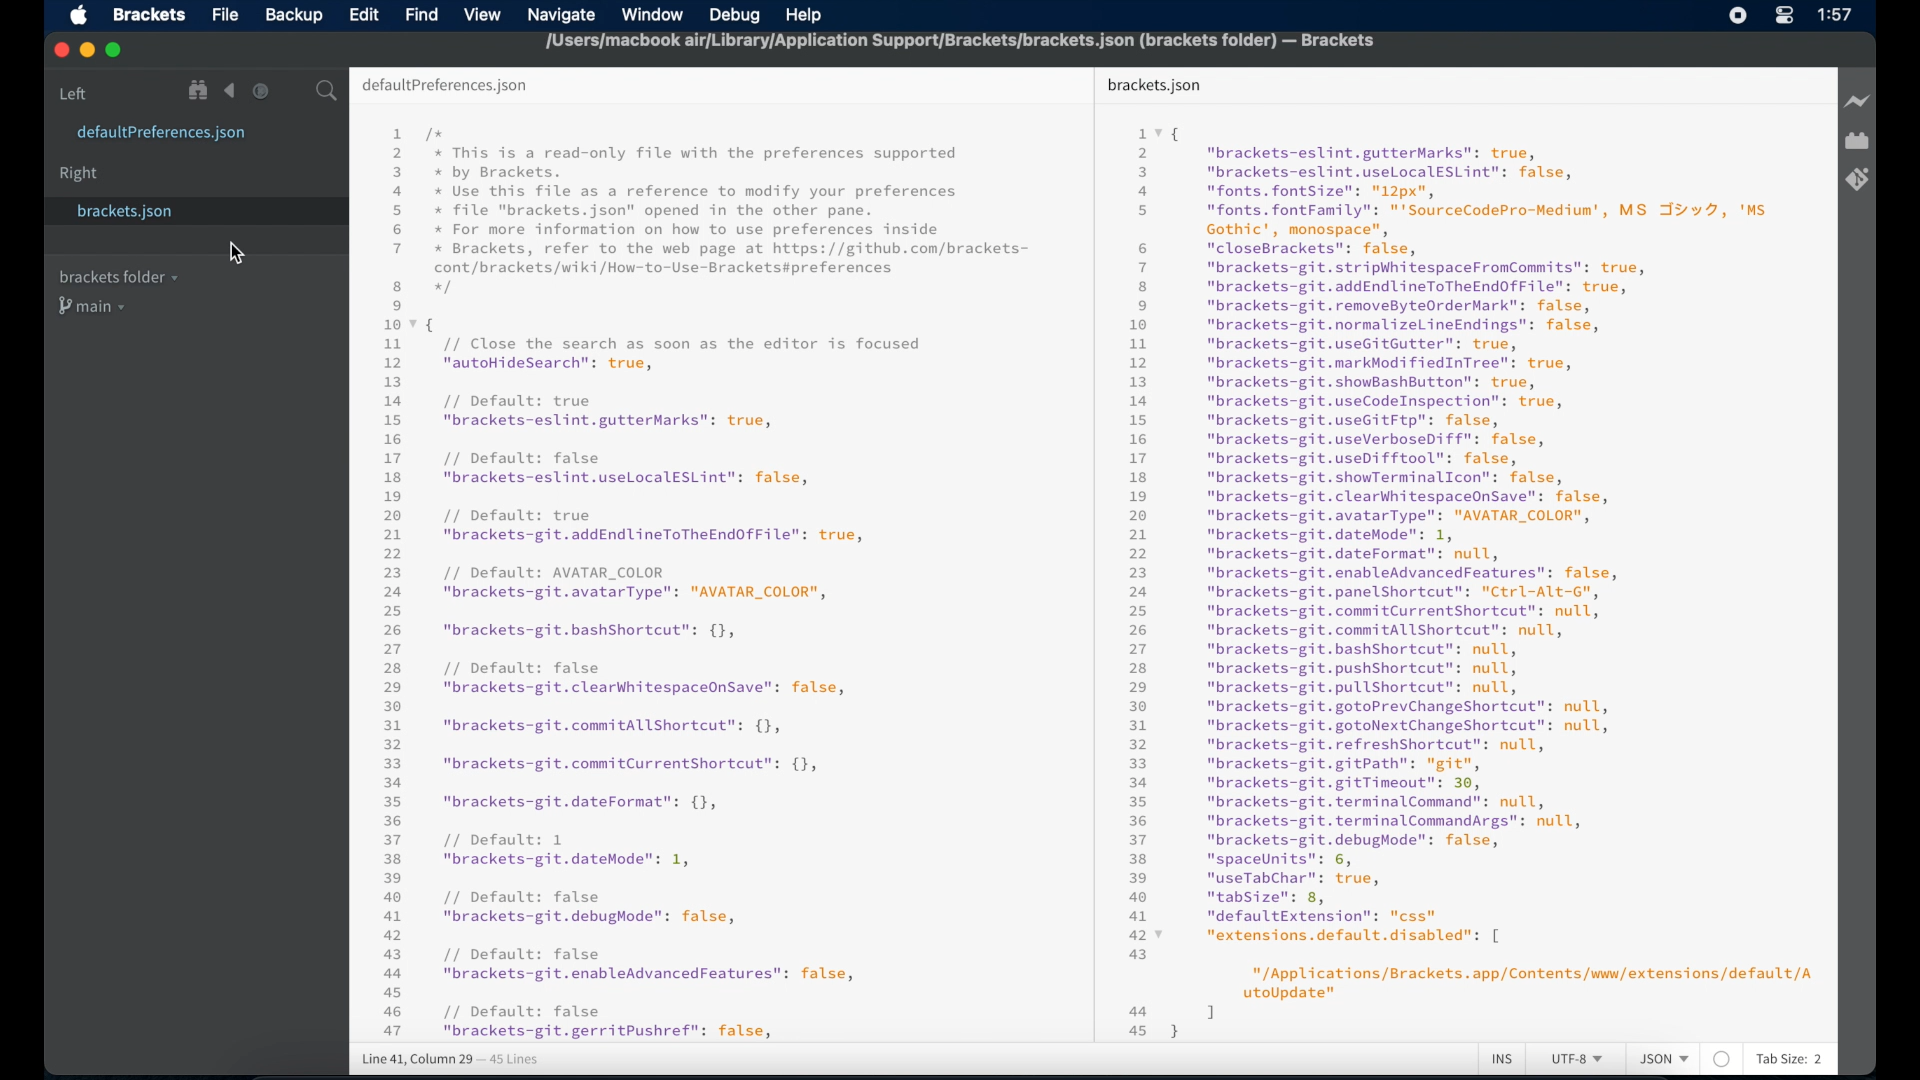 The height and width of the screenshot is (1080, 1920). I want to click on show file in tree, so click(199, 91).